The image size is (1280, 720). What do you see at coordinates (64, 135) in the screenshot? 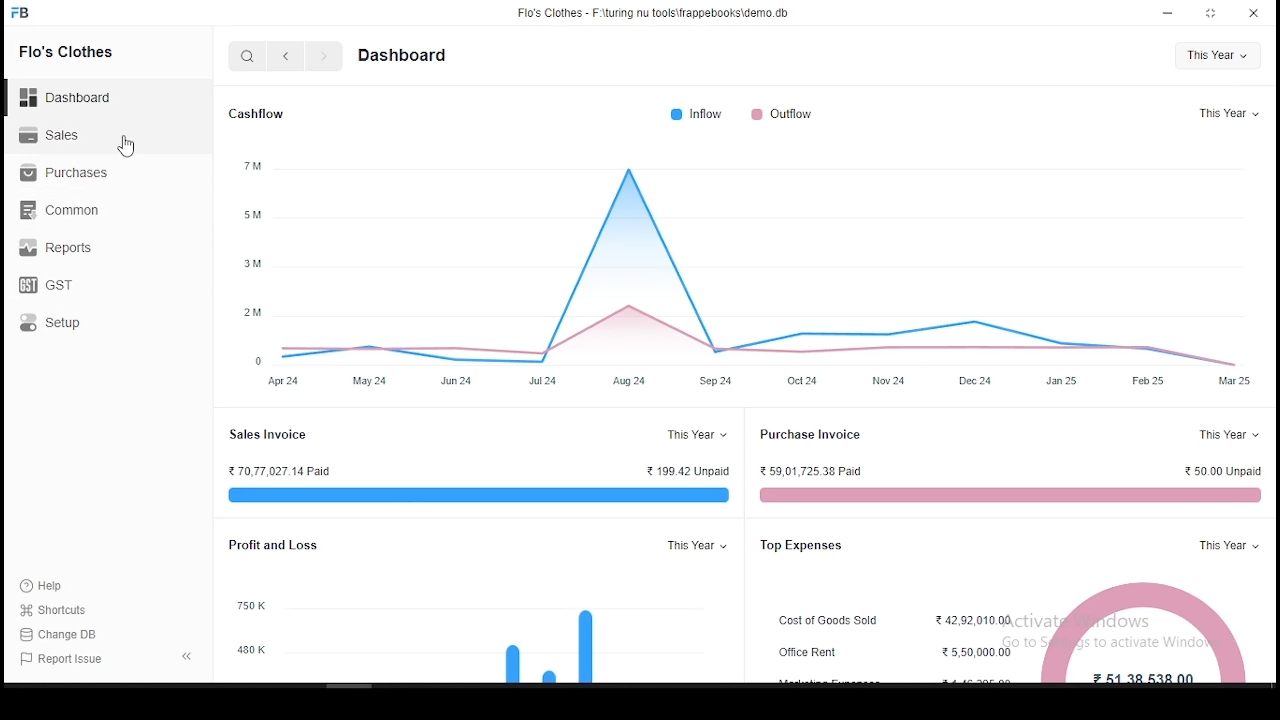
I see `sales` at bounding box center [64, 135].